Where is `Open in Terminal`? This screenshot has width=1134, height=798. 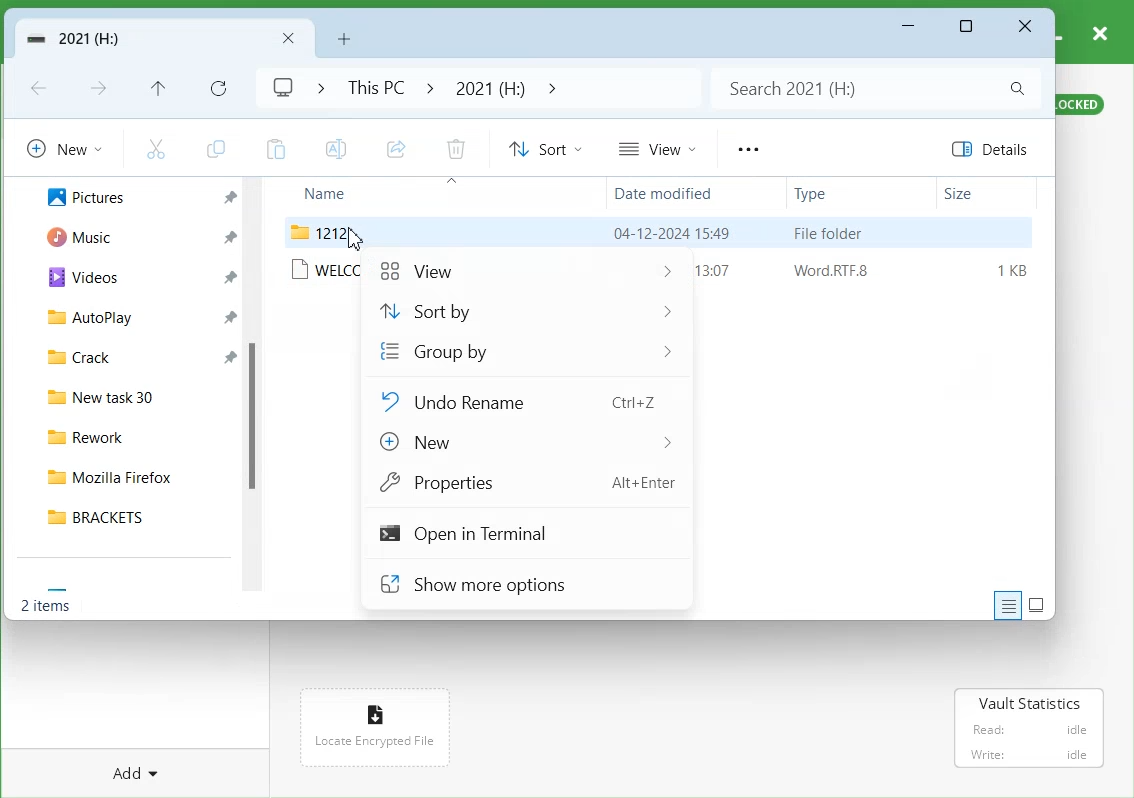
Open in Terminal is located at coordinates (526, 535).